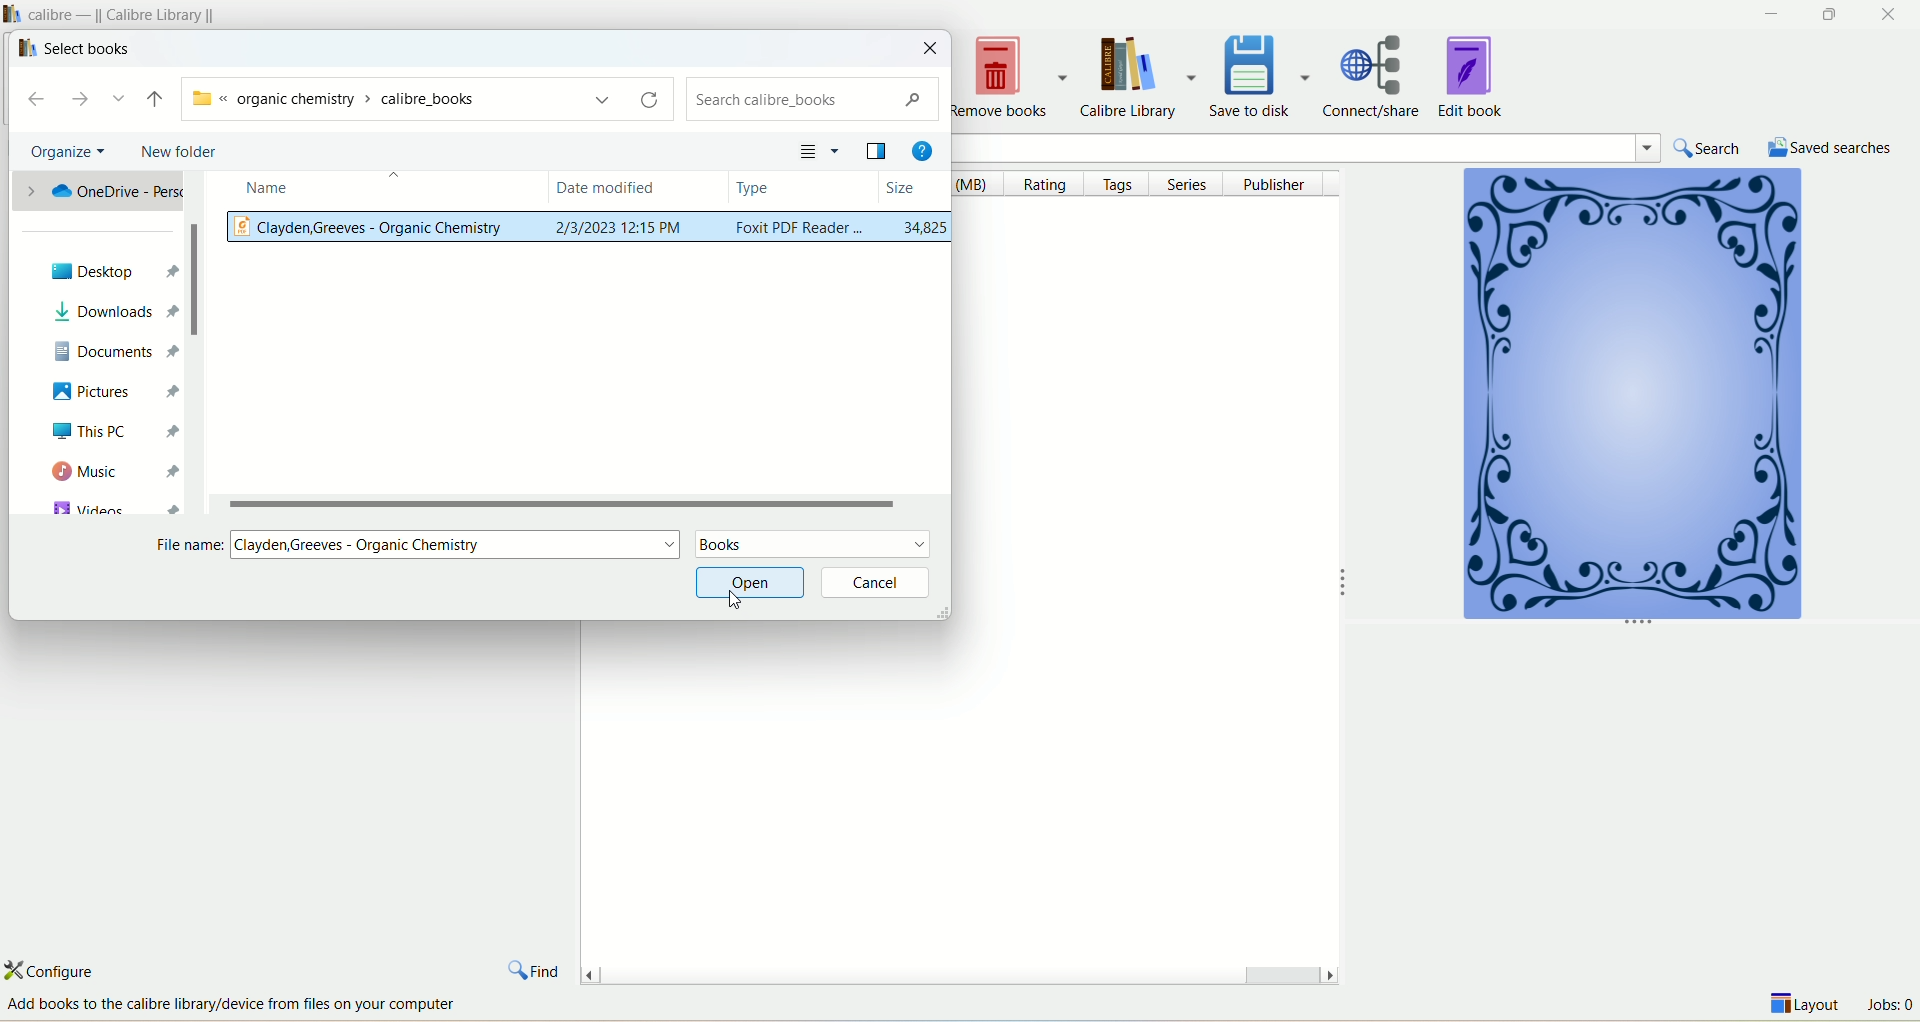 Image resolution: width=1920 pixels, height=1022 pixels. Describe the element at coordinates (104, 271) in the screenshot. I see `desktop` at that location.